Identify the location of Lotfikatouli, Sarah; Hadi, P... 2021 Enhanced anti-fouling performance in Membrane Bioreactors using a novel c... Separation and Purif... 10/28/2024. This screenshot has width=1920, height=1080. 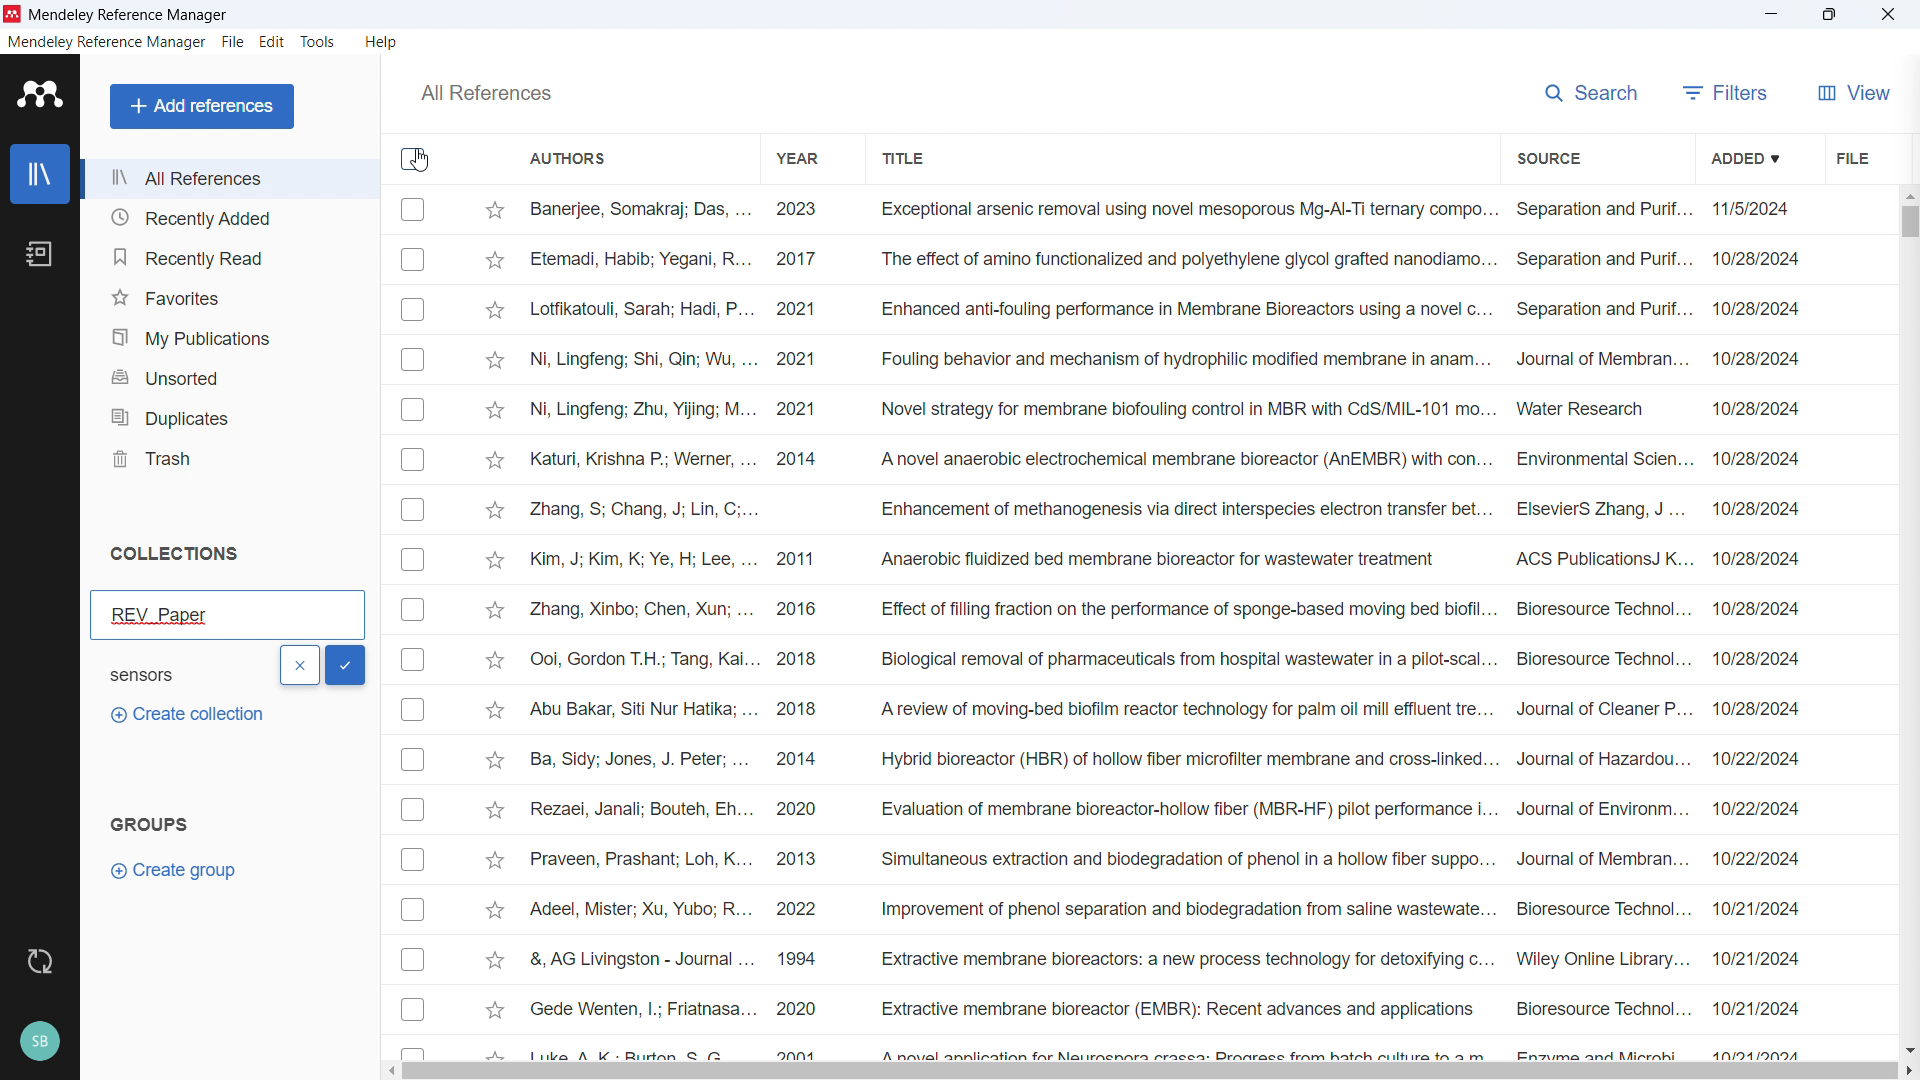
(1165, 309).